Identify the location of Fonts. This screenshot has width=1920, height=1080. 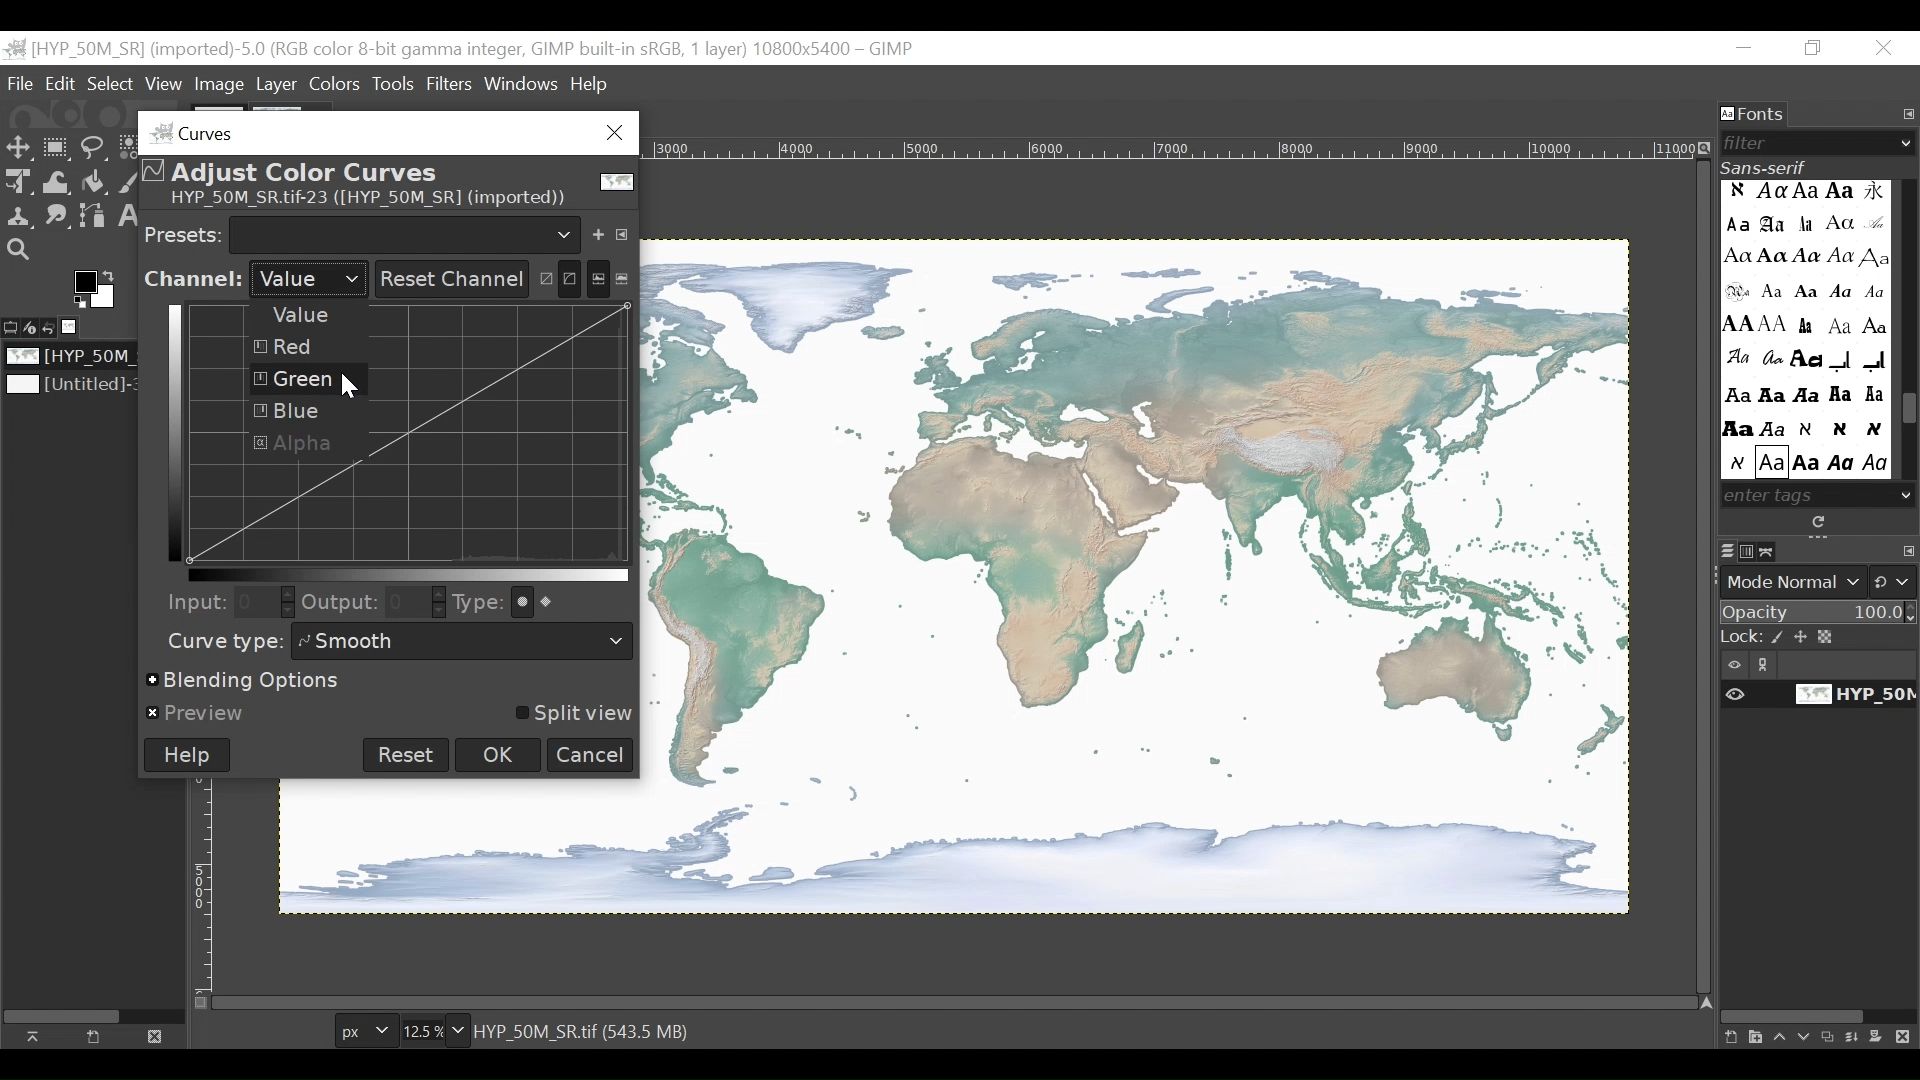
(1755, 115).